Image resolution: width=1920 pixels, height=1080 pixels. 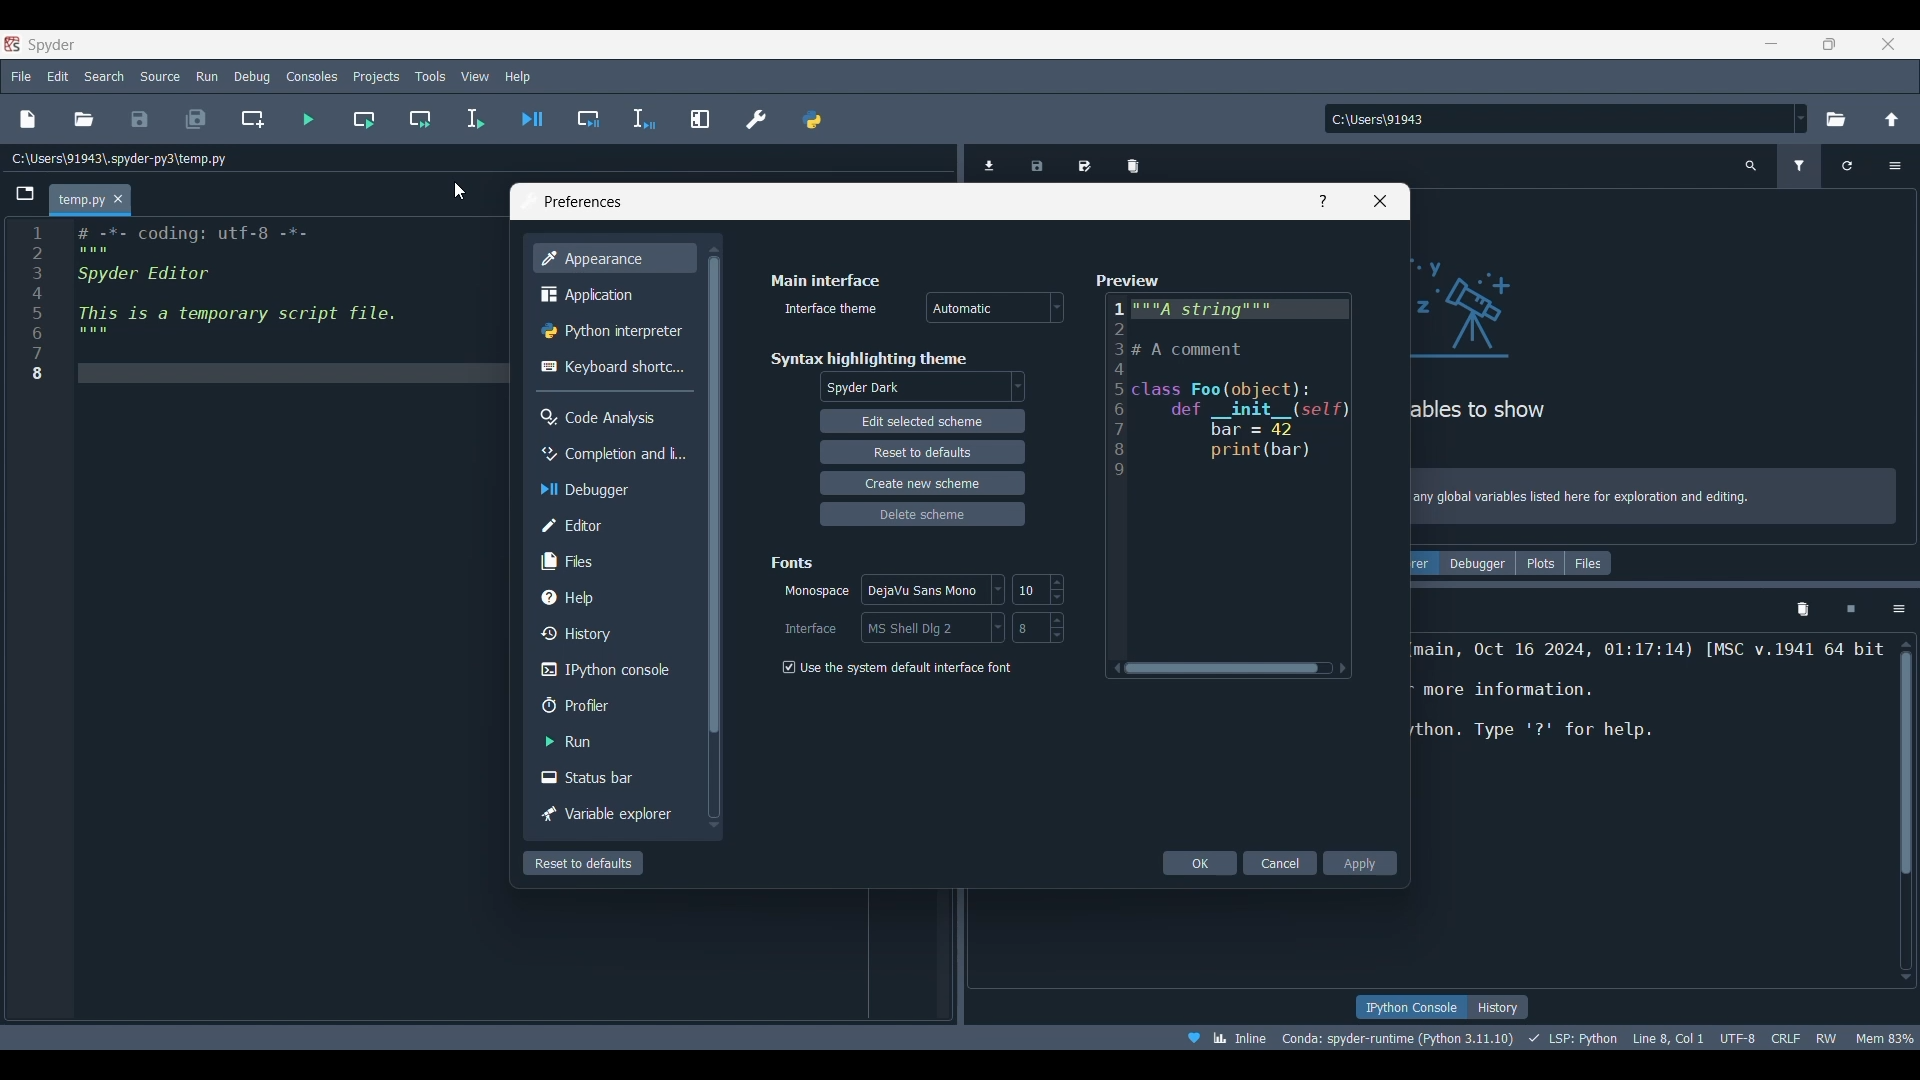 I want to click on Debugger, so click(x=1474, y=564).